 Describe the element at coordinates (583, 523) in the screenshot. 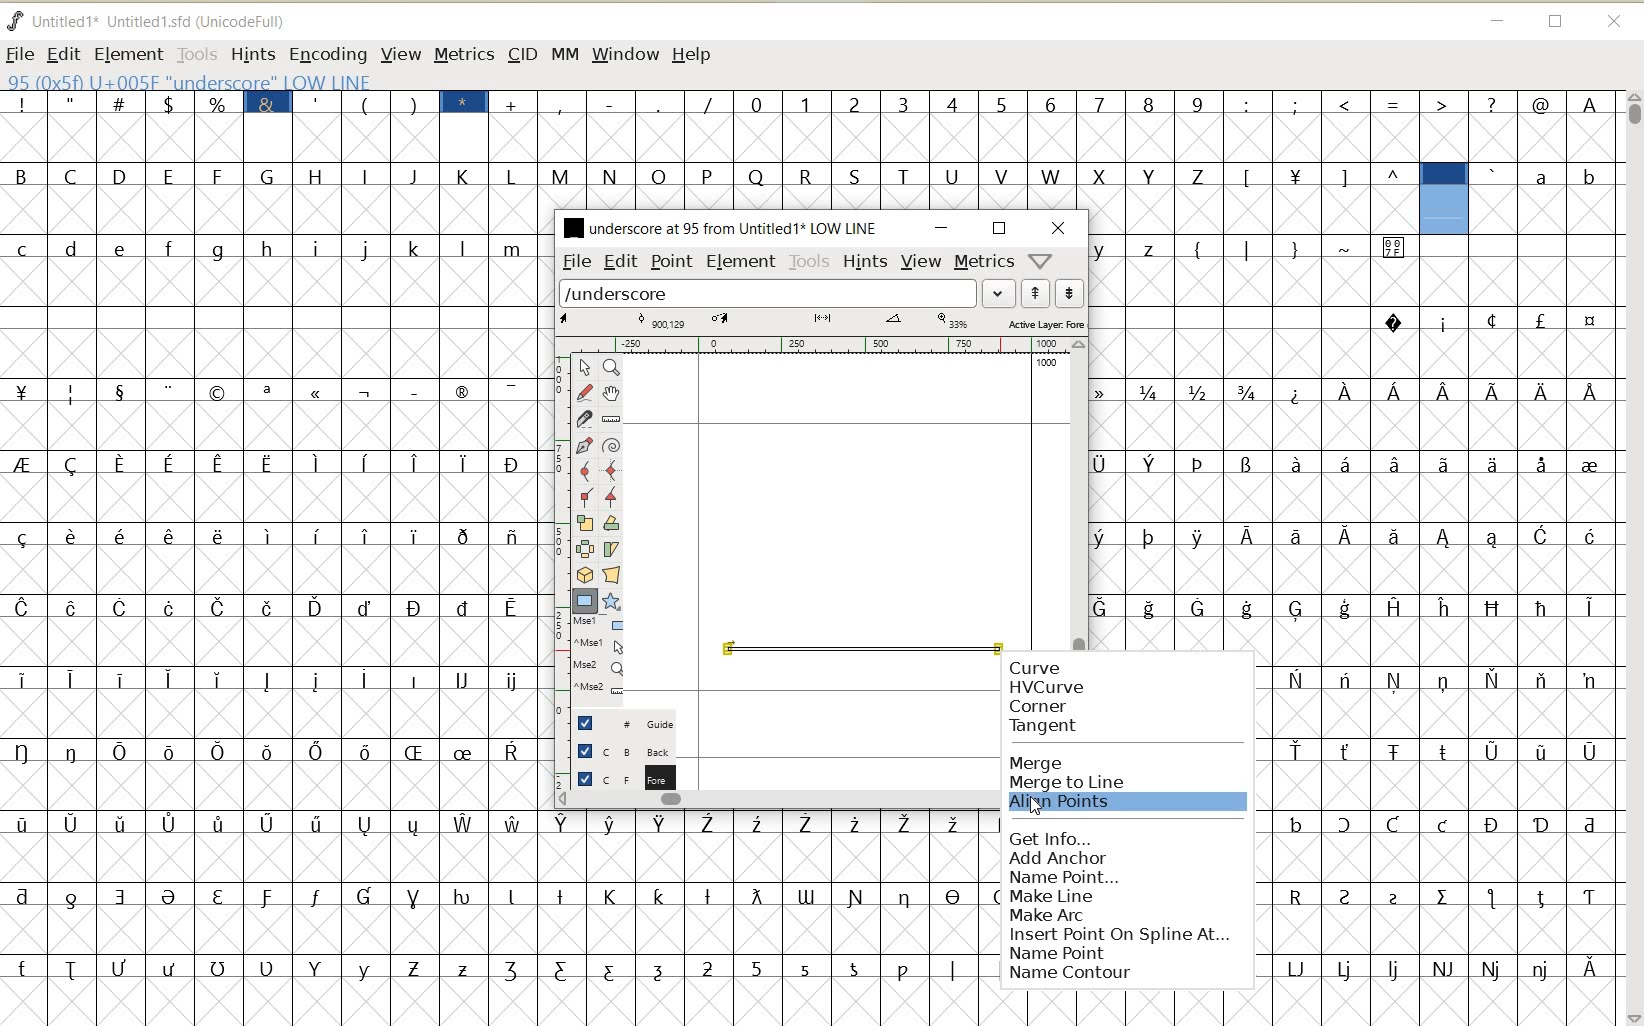

I see `scale the selection` at that location.